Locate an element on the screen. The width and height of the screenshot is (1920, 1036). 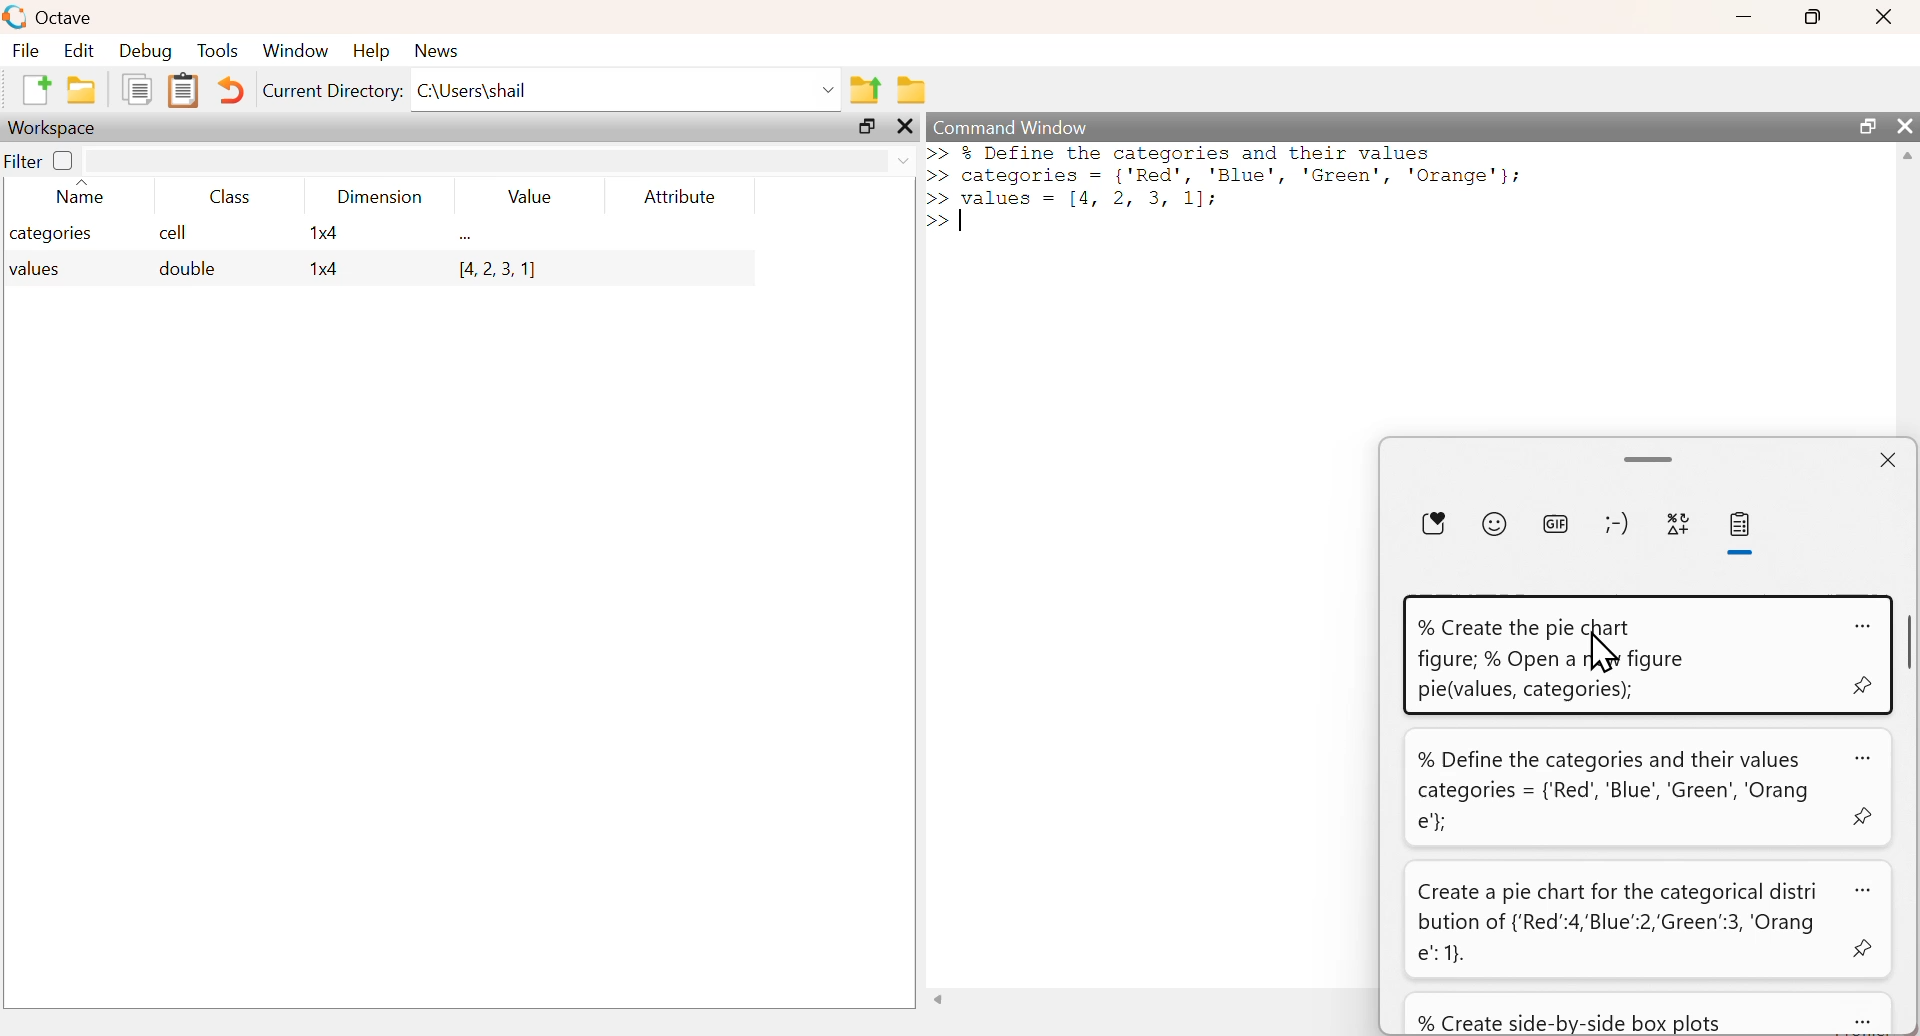
values is located at coordinates (37, 270).